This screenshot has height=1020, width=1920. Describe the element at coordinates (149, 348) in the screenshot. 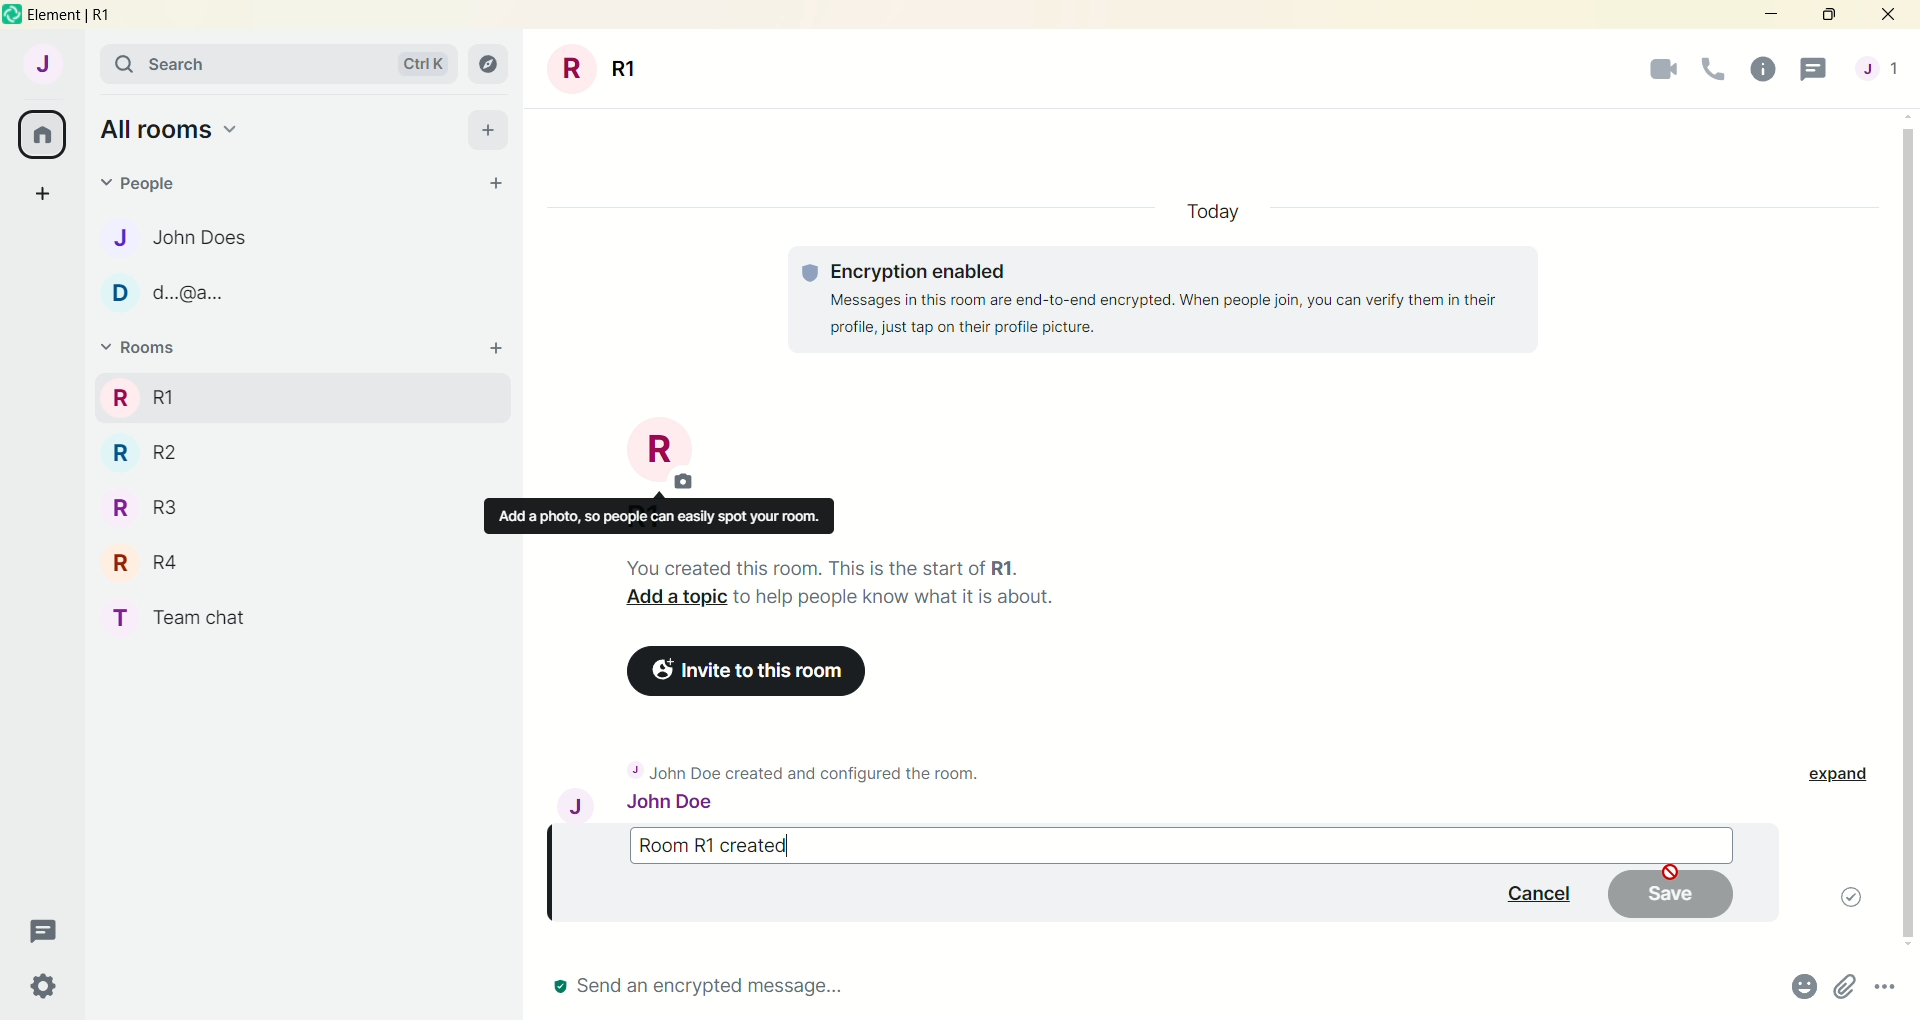

I see `rooms` at that location.